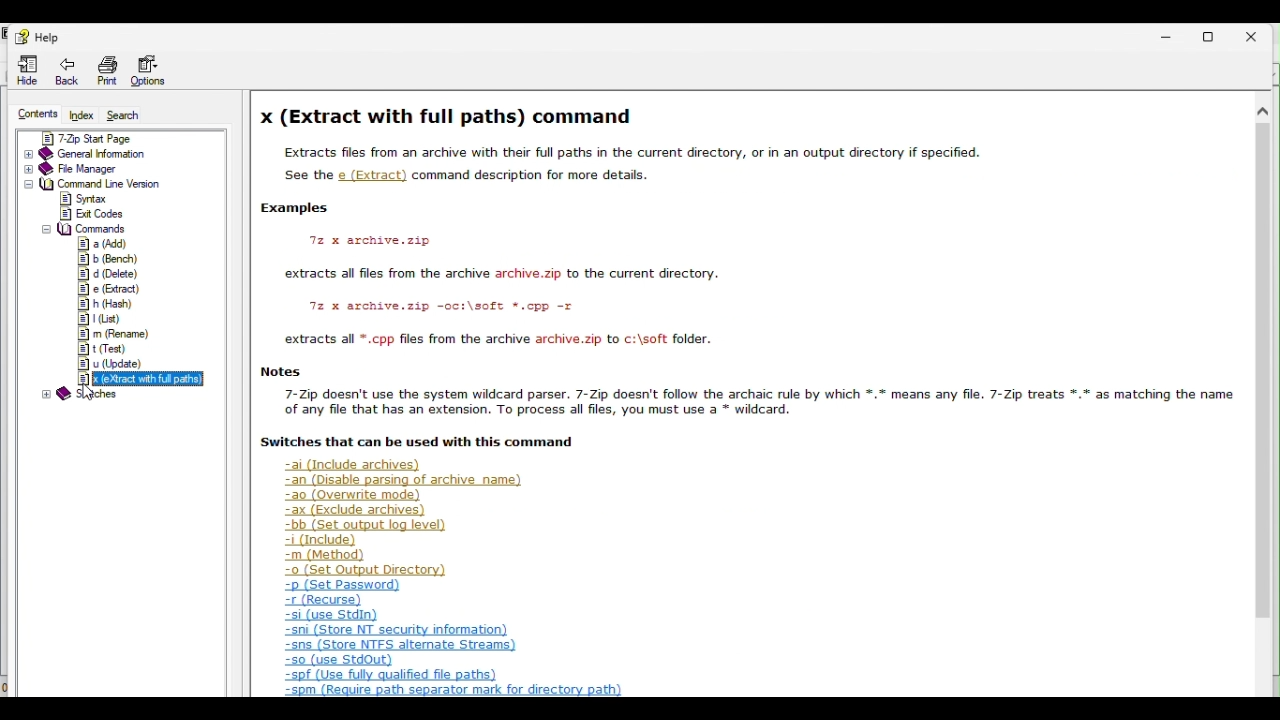  What do you see at coordinates (112, 288) in the screenshot?
I see `e (Extract)` at bounding box center [112, 288].